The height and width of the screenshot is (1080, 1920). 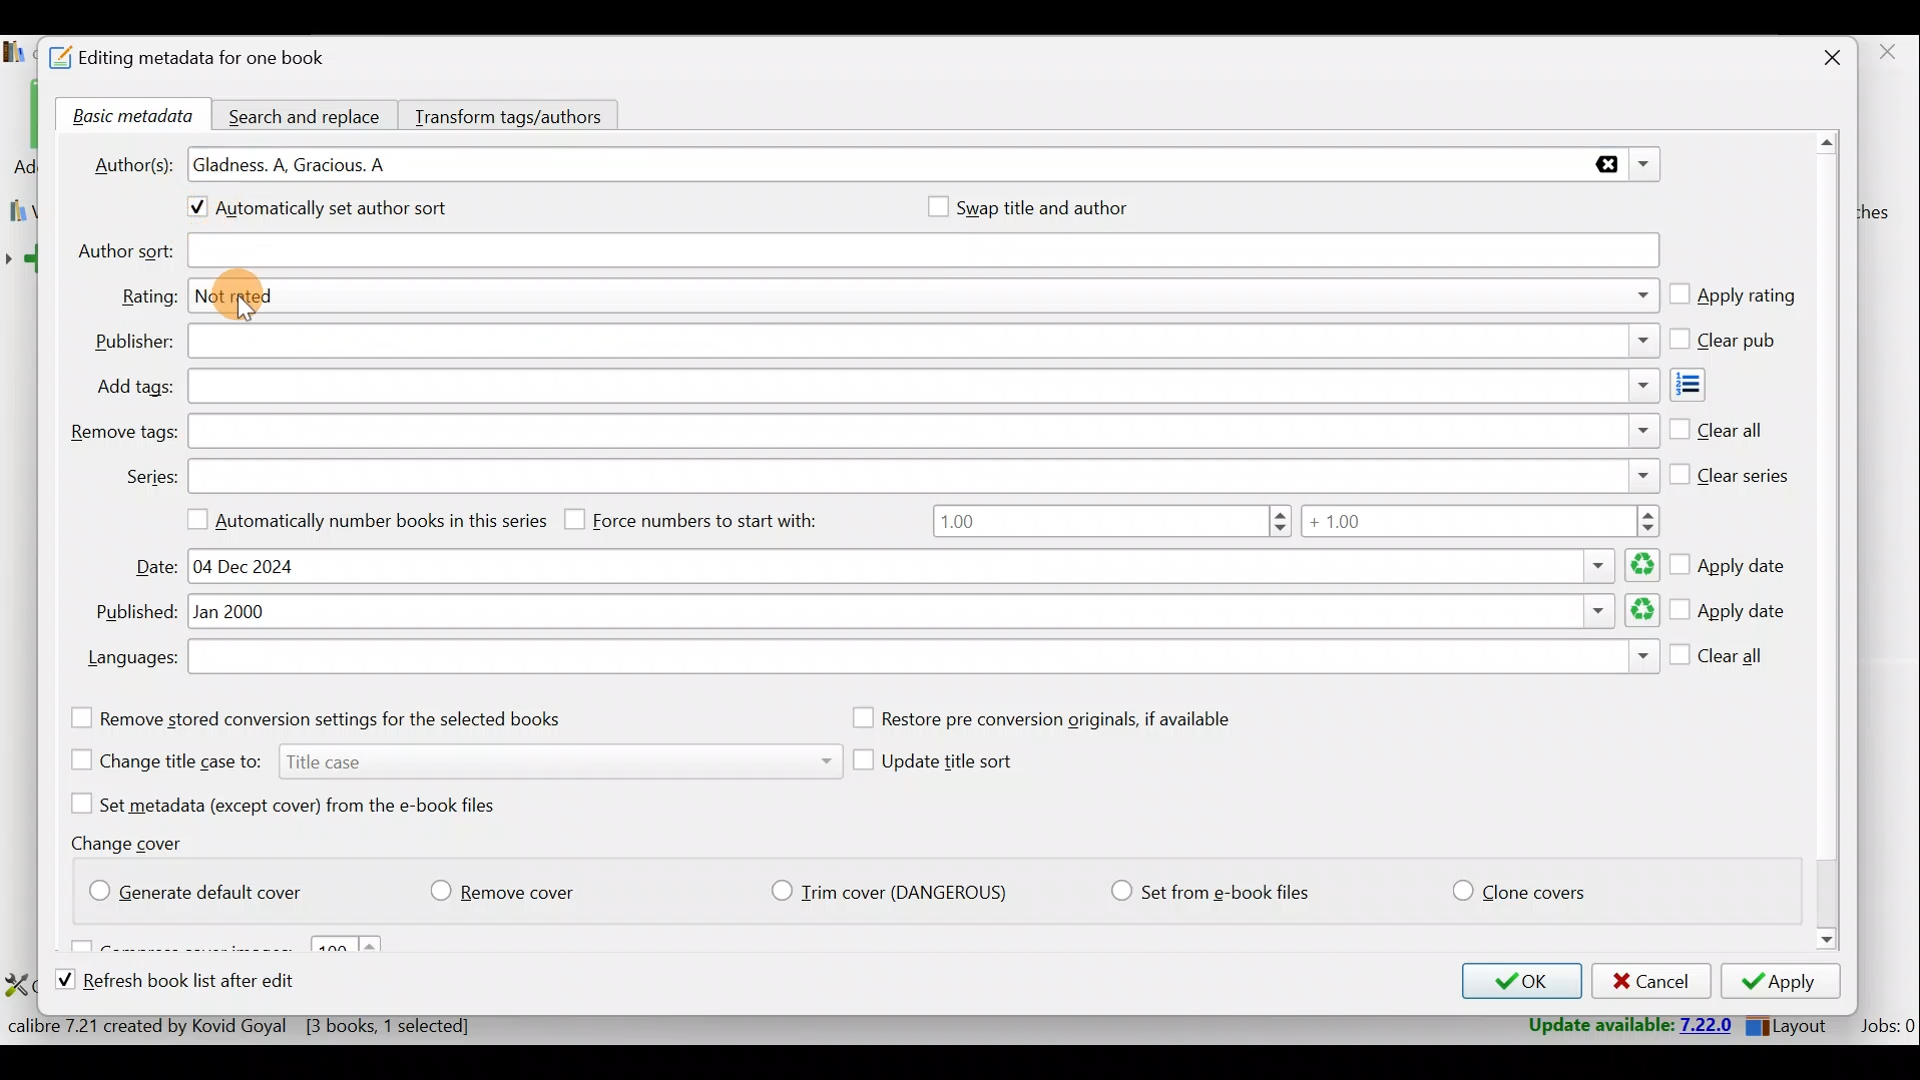 I want to click on Close, so click(x=1822, y=60).